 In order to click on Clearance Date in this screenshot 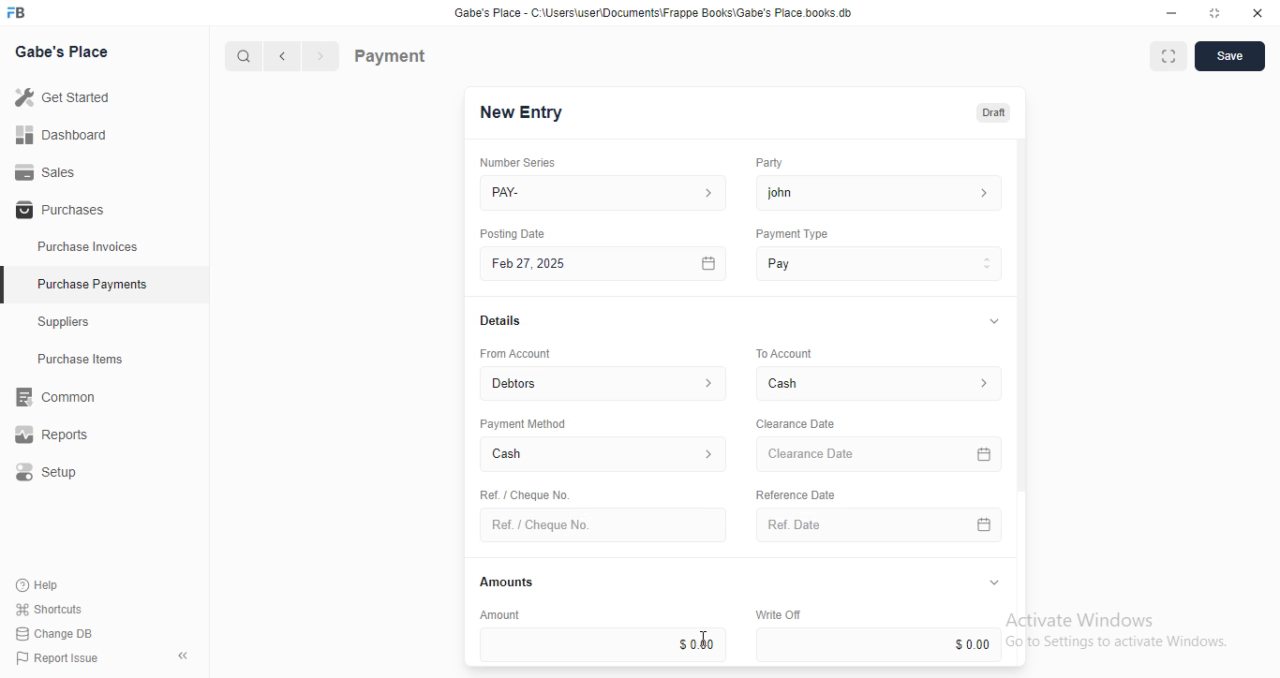, I will do `click(882, 455)`.